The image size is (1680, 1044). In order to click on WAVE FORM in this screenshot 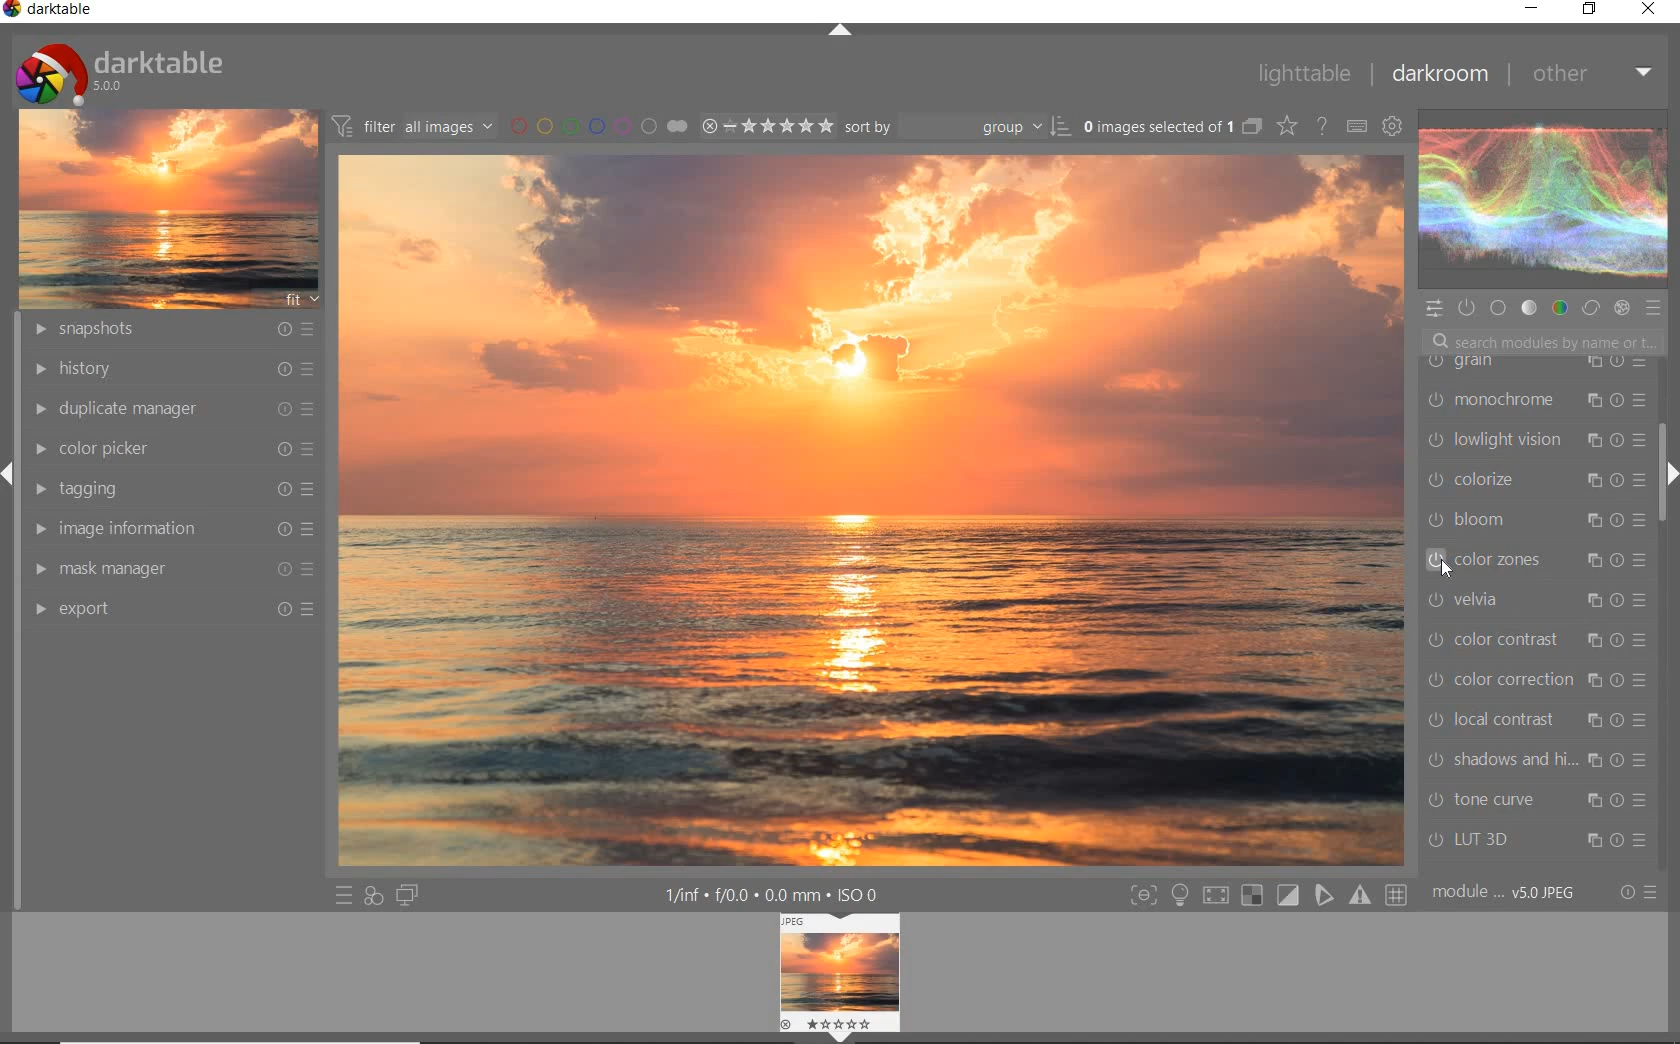, I will do `click(1541, 202)`.